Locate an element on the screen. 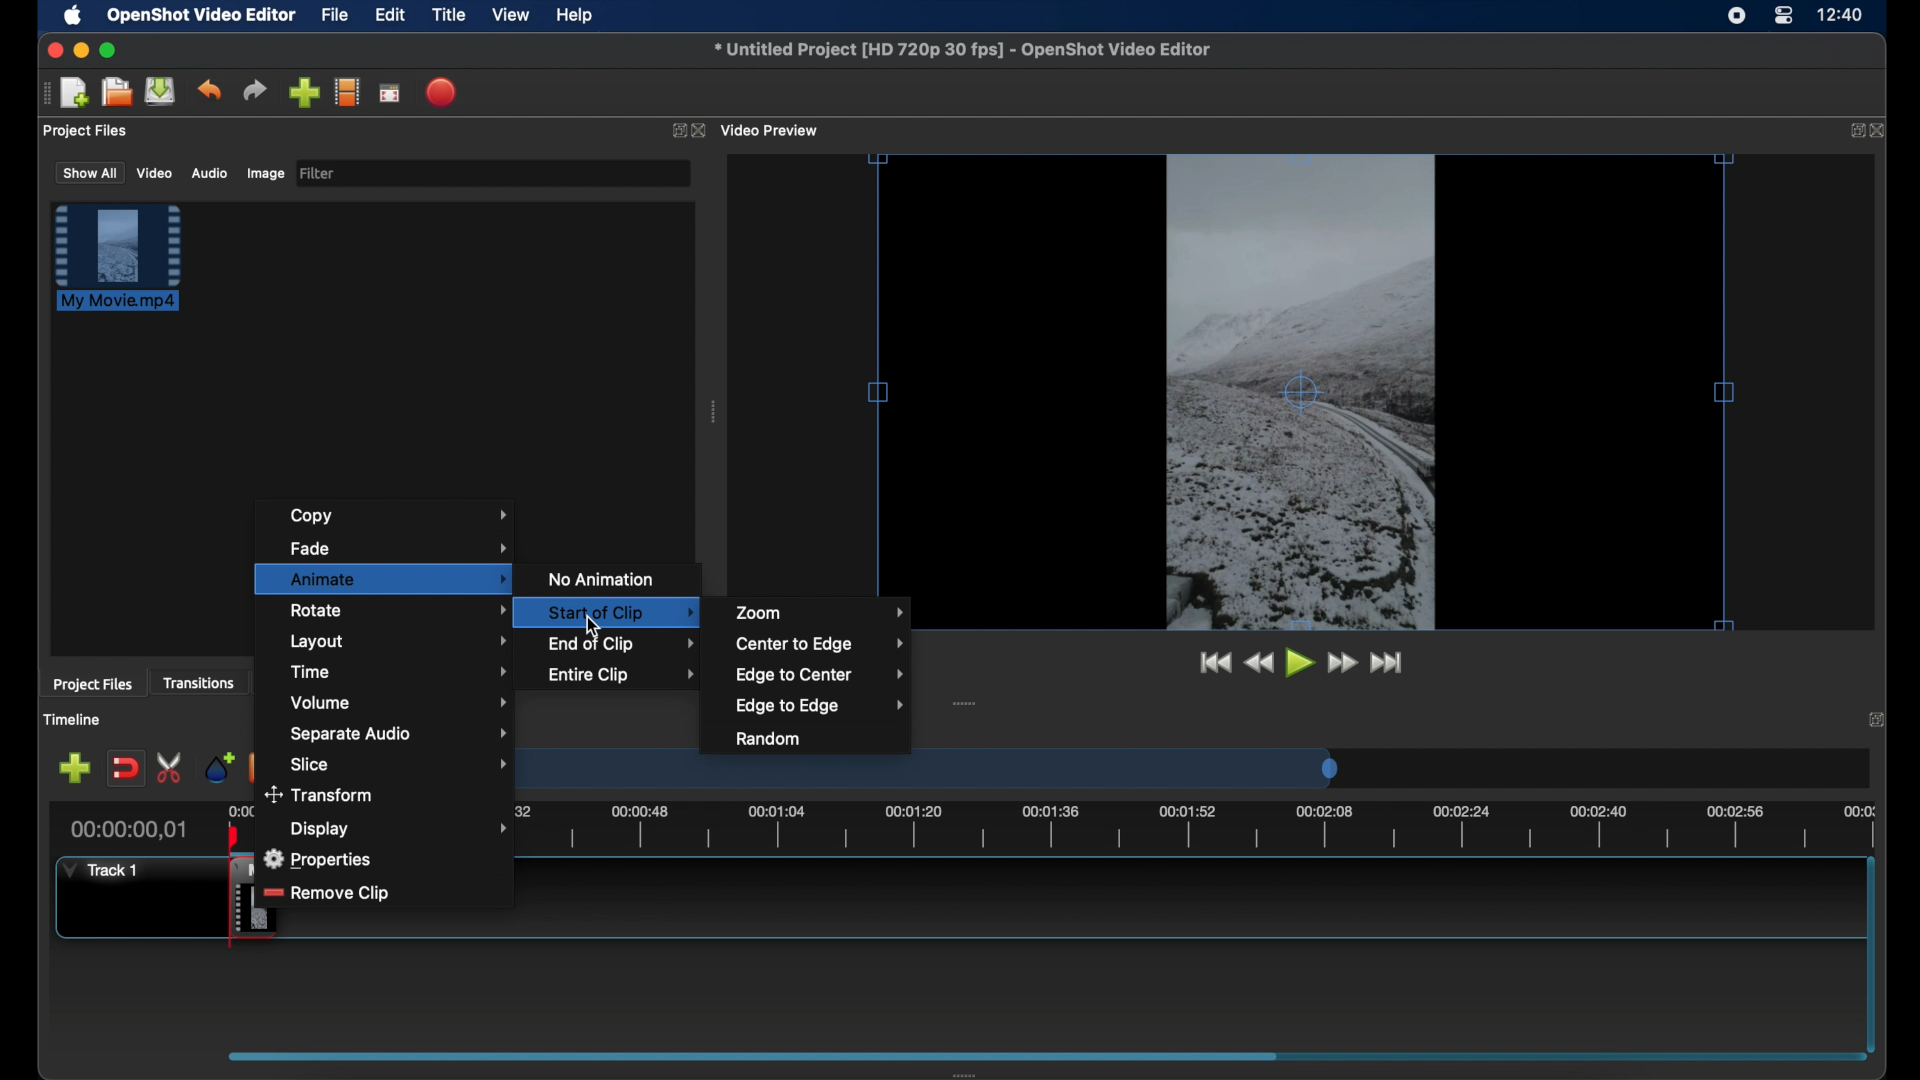 The width and height of the screenshot is (1920, 1080). time is located at coordinates (1842, 16).